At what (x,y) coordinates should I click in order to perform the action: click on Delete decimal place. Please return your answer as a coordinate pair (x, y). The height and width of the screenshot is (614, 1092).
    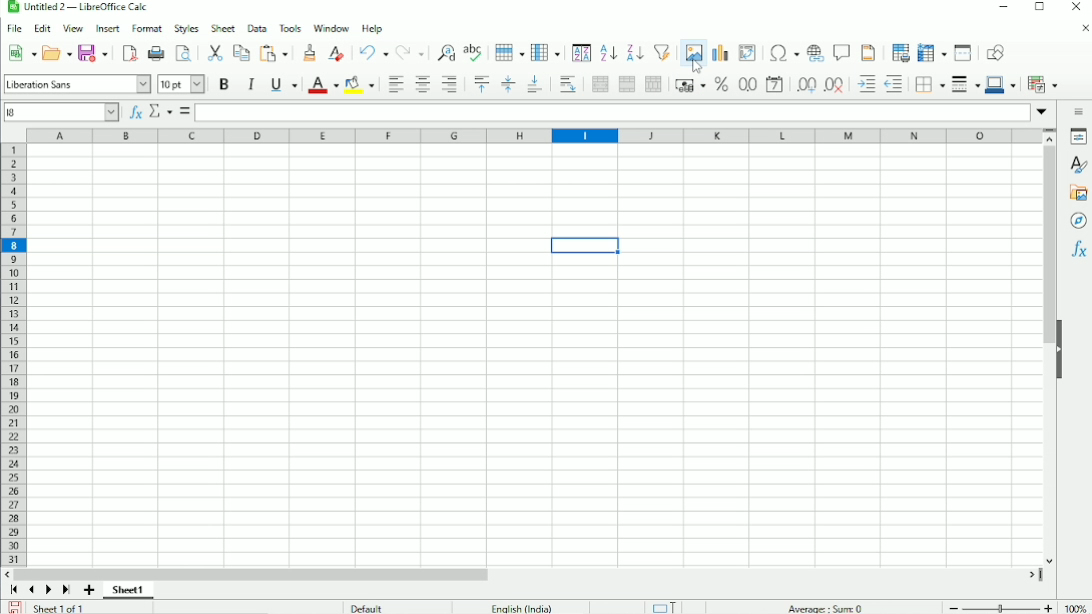
    Looking at the image, I should click on (832, 86).